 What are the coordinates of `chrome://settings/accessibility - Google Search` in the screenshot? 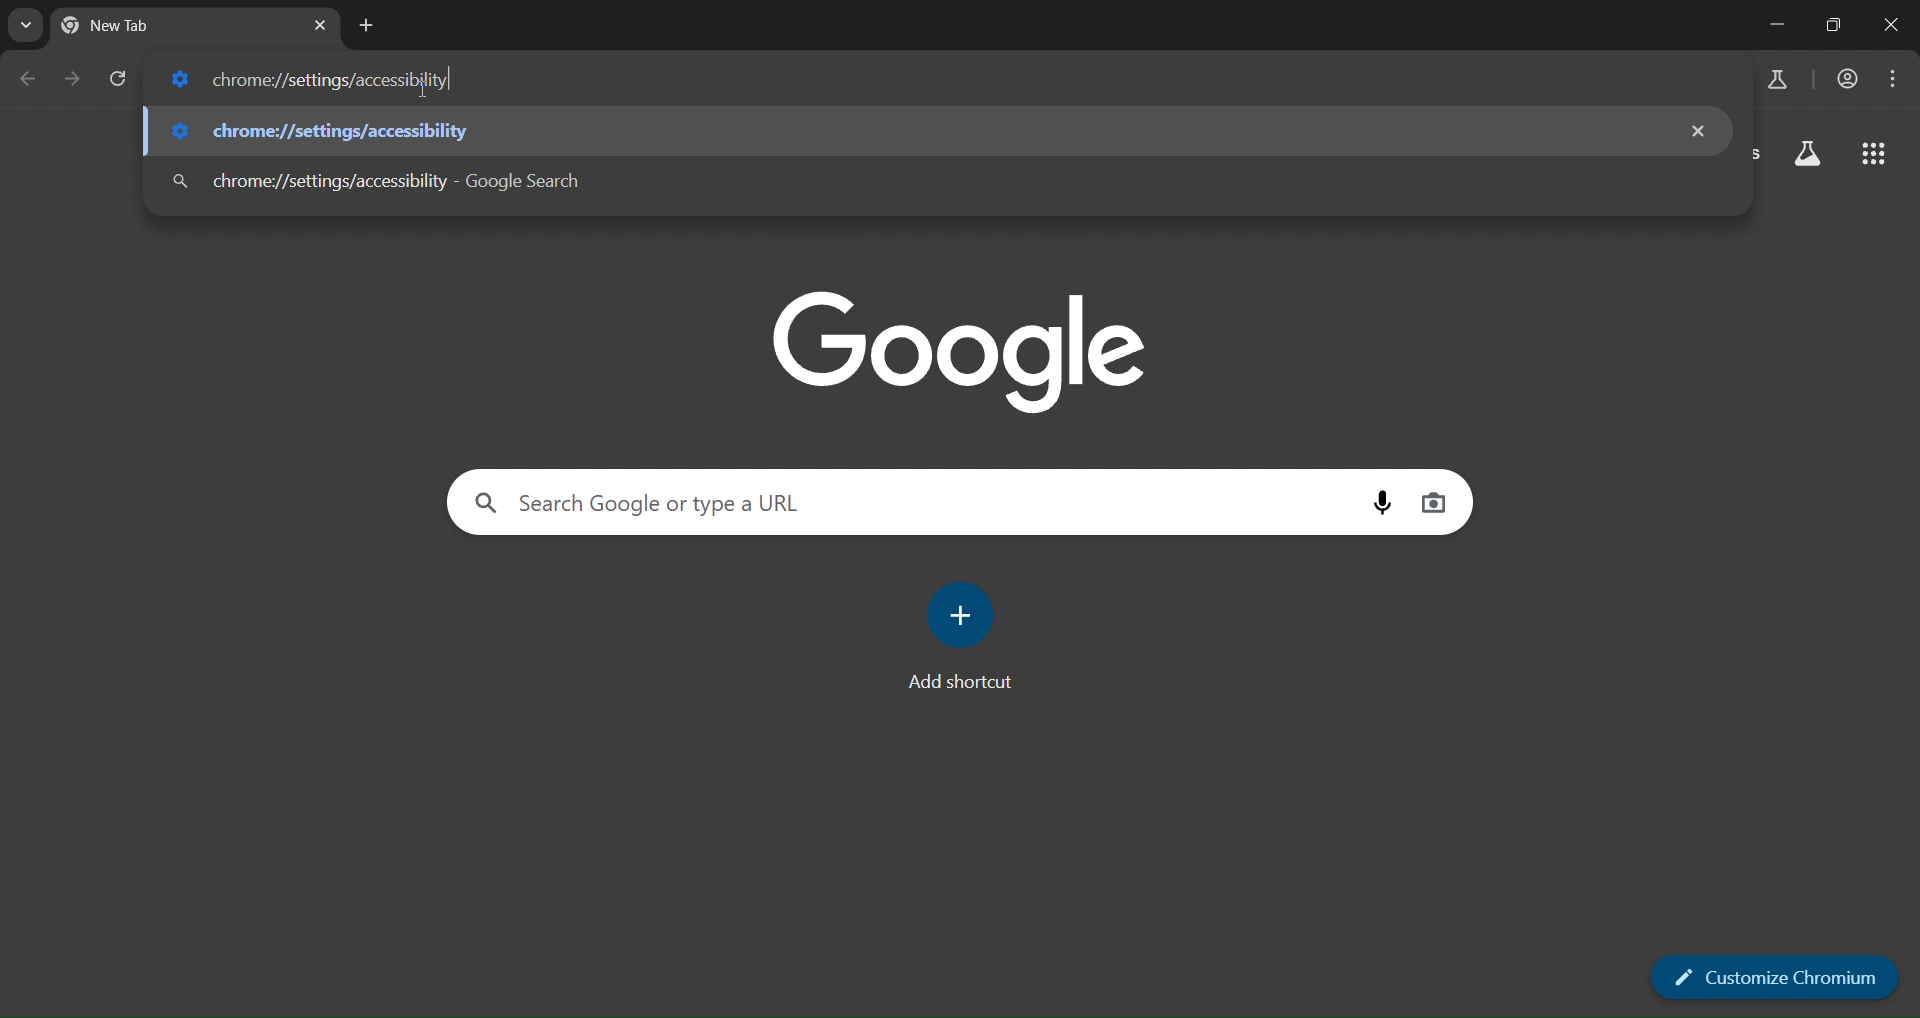 It's located at (382, 180).